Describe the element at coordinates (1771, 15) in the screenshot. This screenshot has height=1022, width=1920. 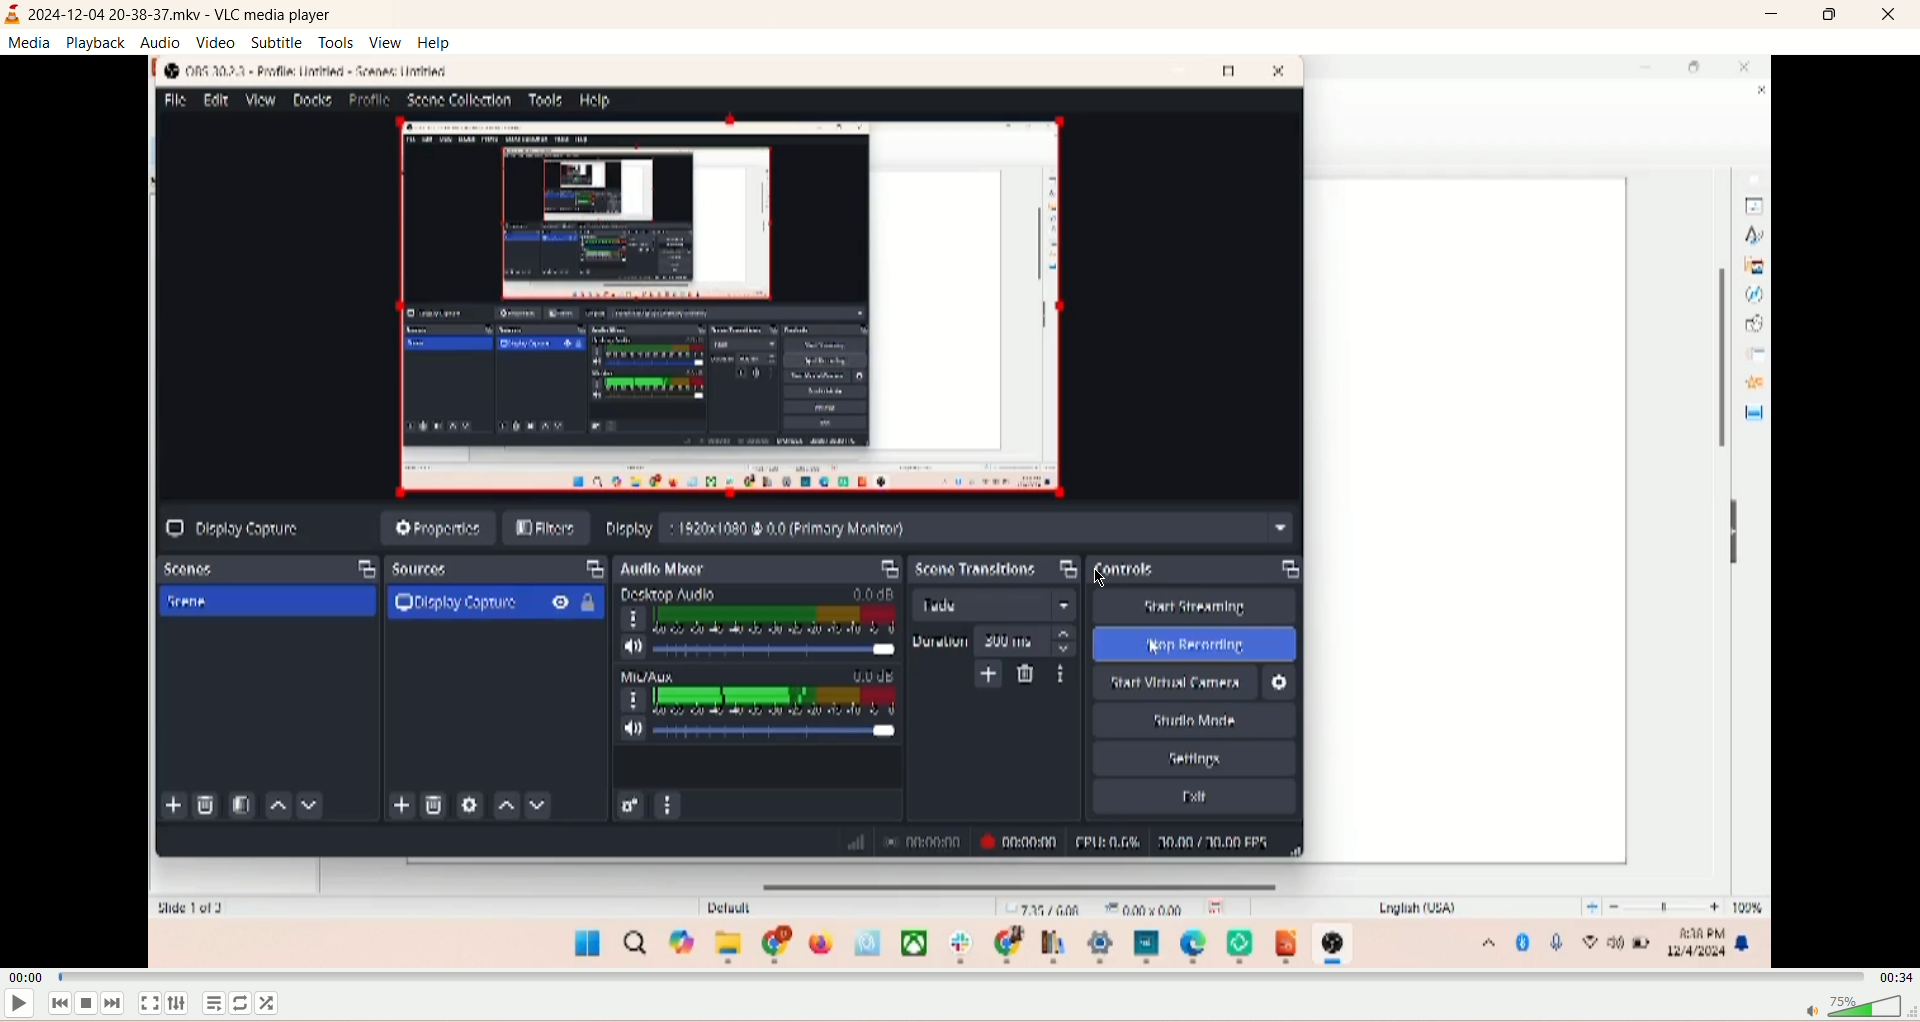
I see `minimize` at that location.